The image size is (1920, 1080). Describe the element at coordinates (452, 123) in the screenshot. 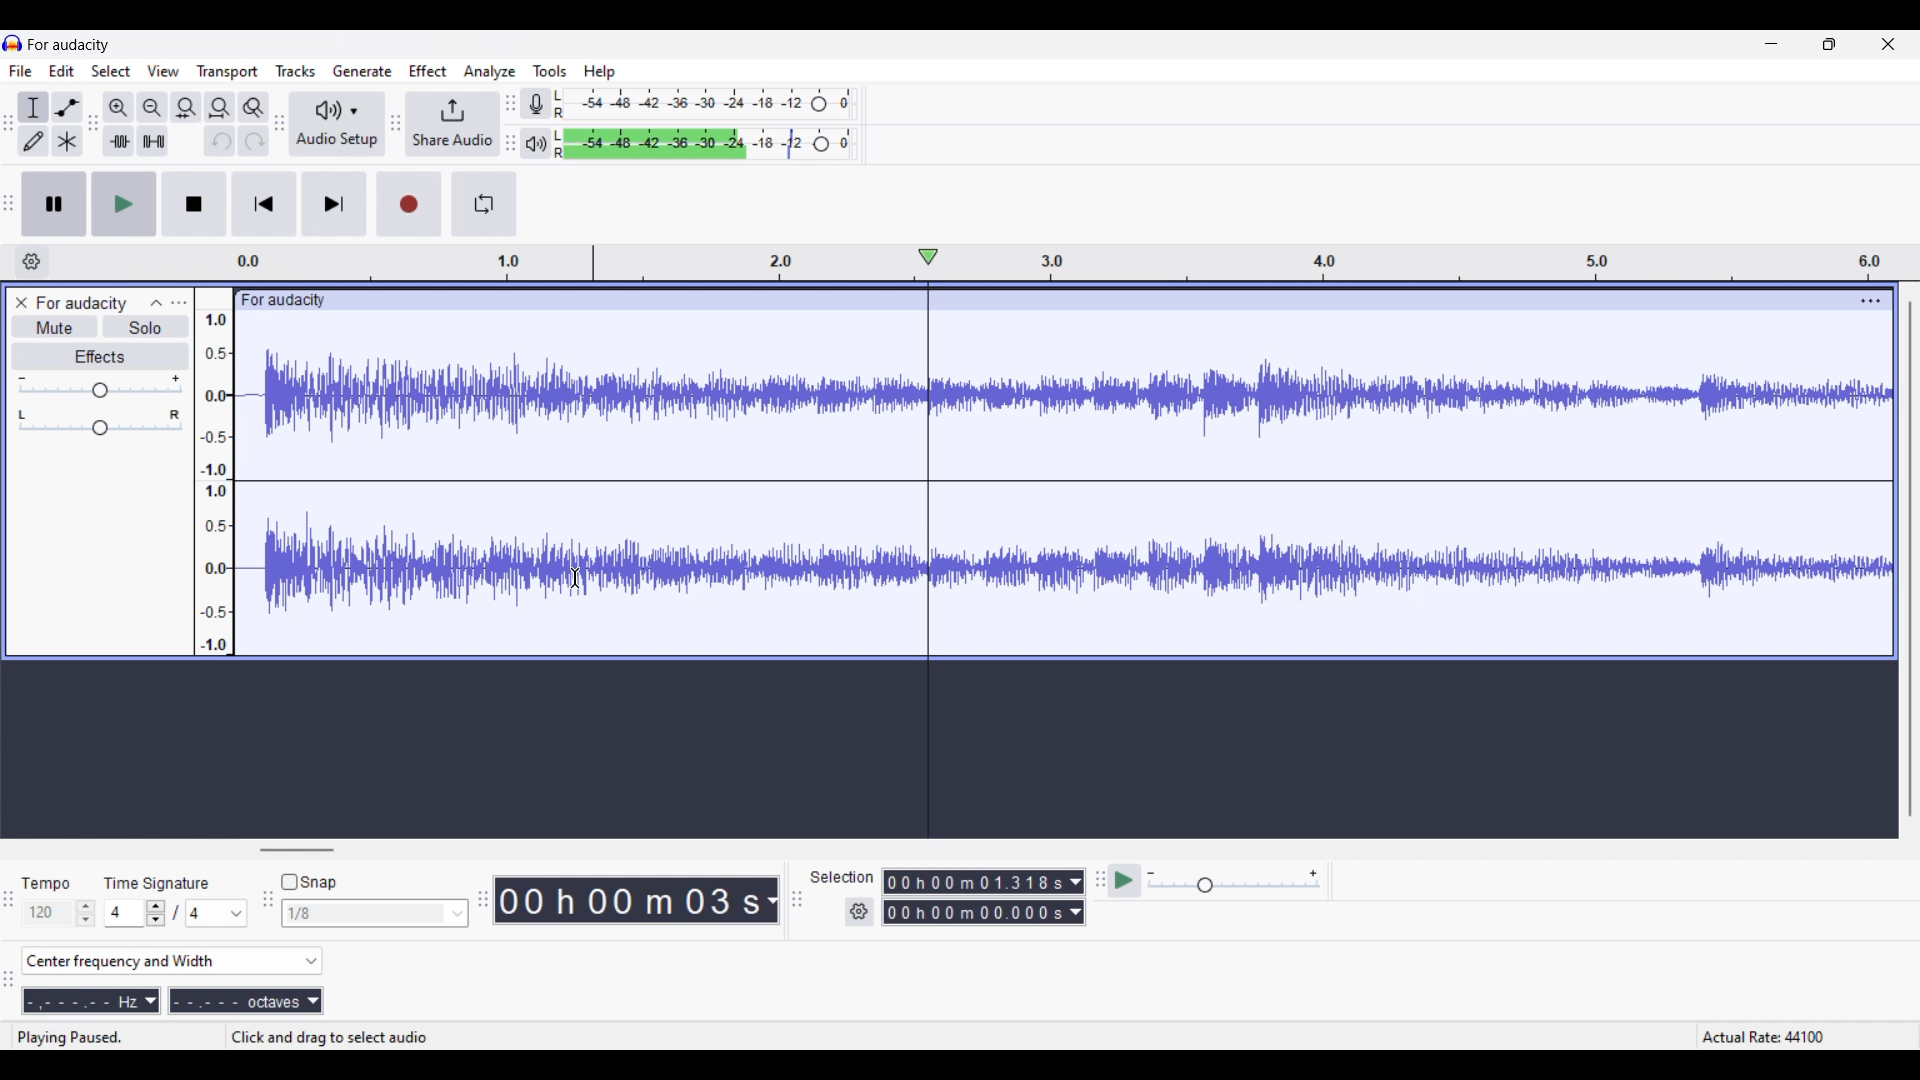

I see `Share audio` at that location.